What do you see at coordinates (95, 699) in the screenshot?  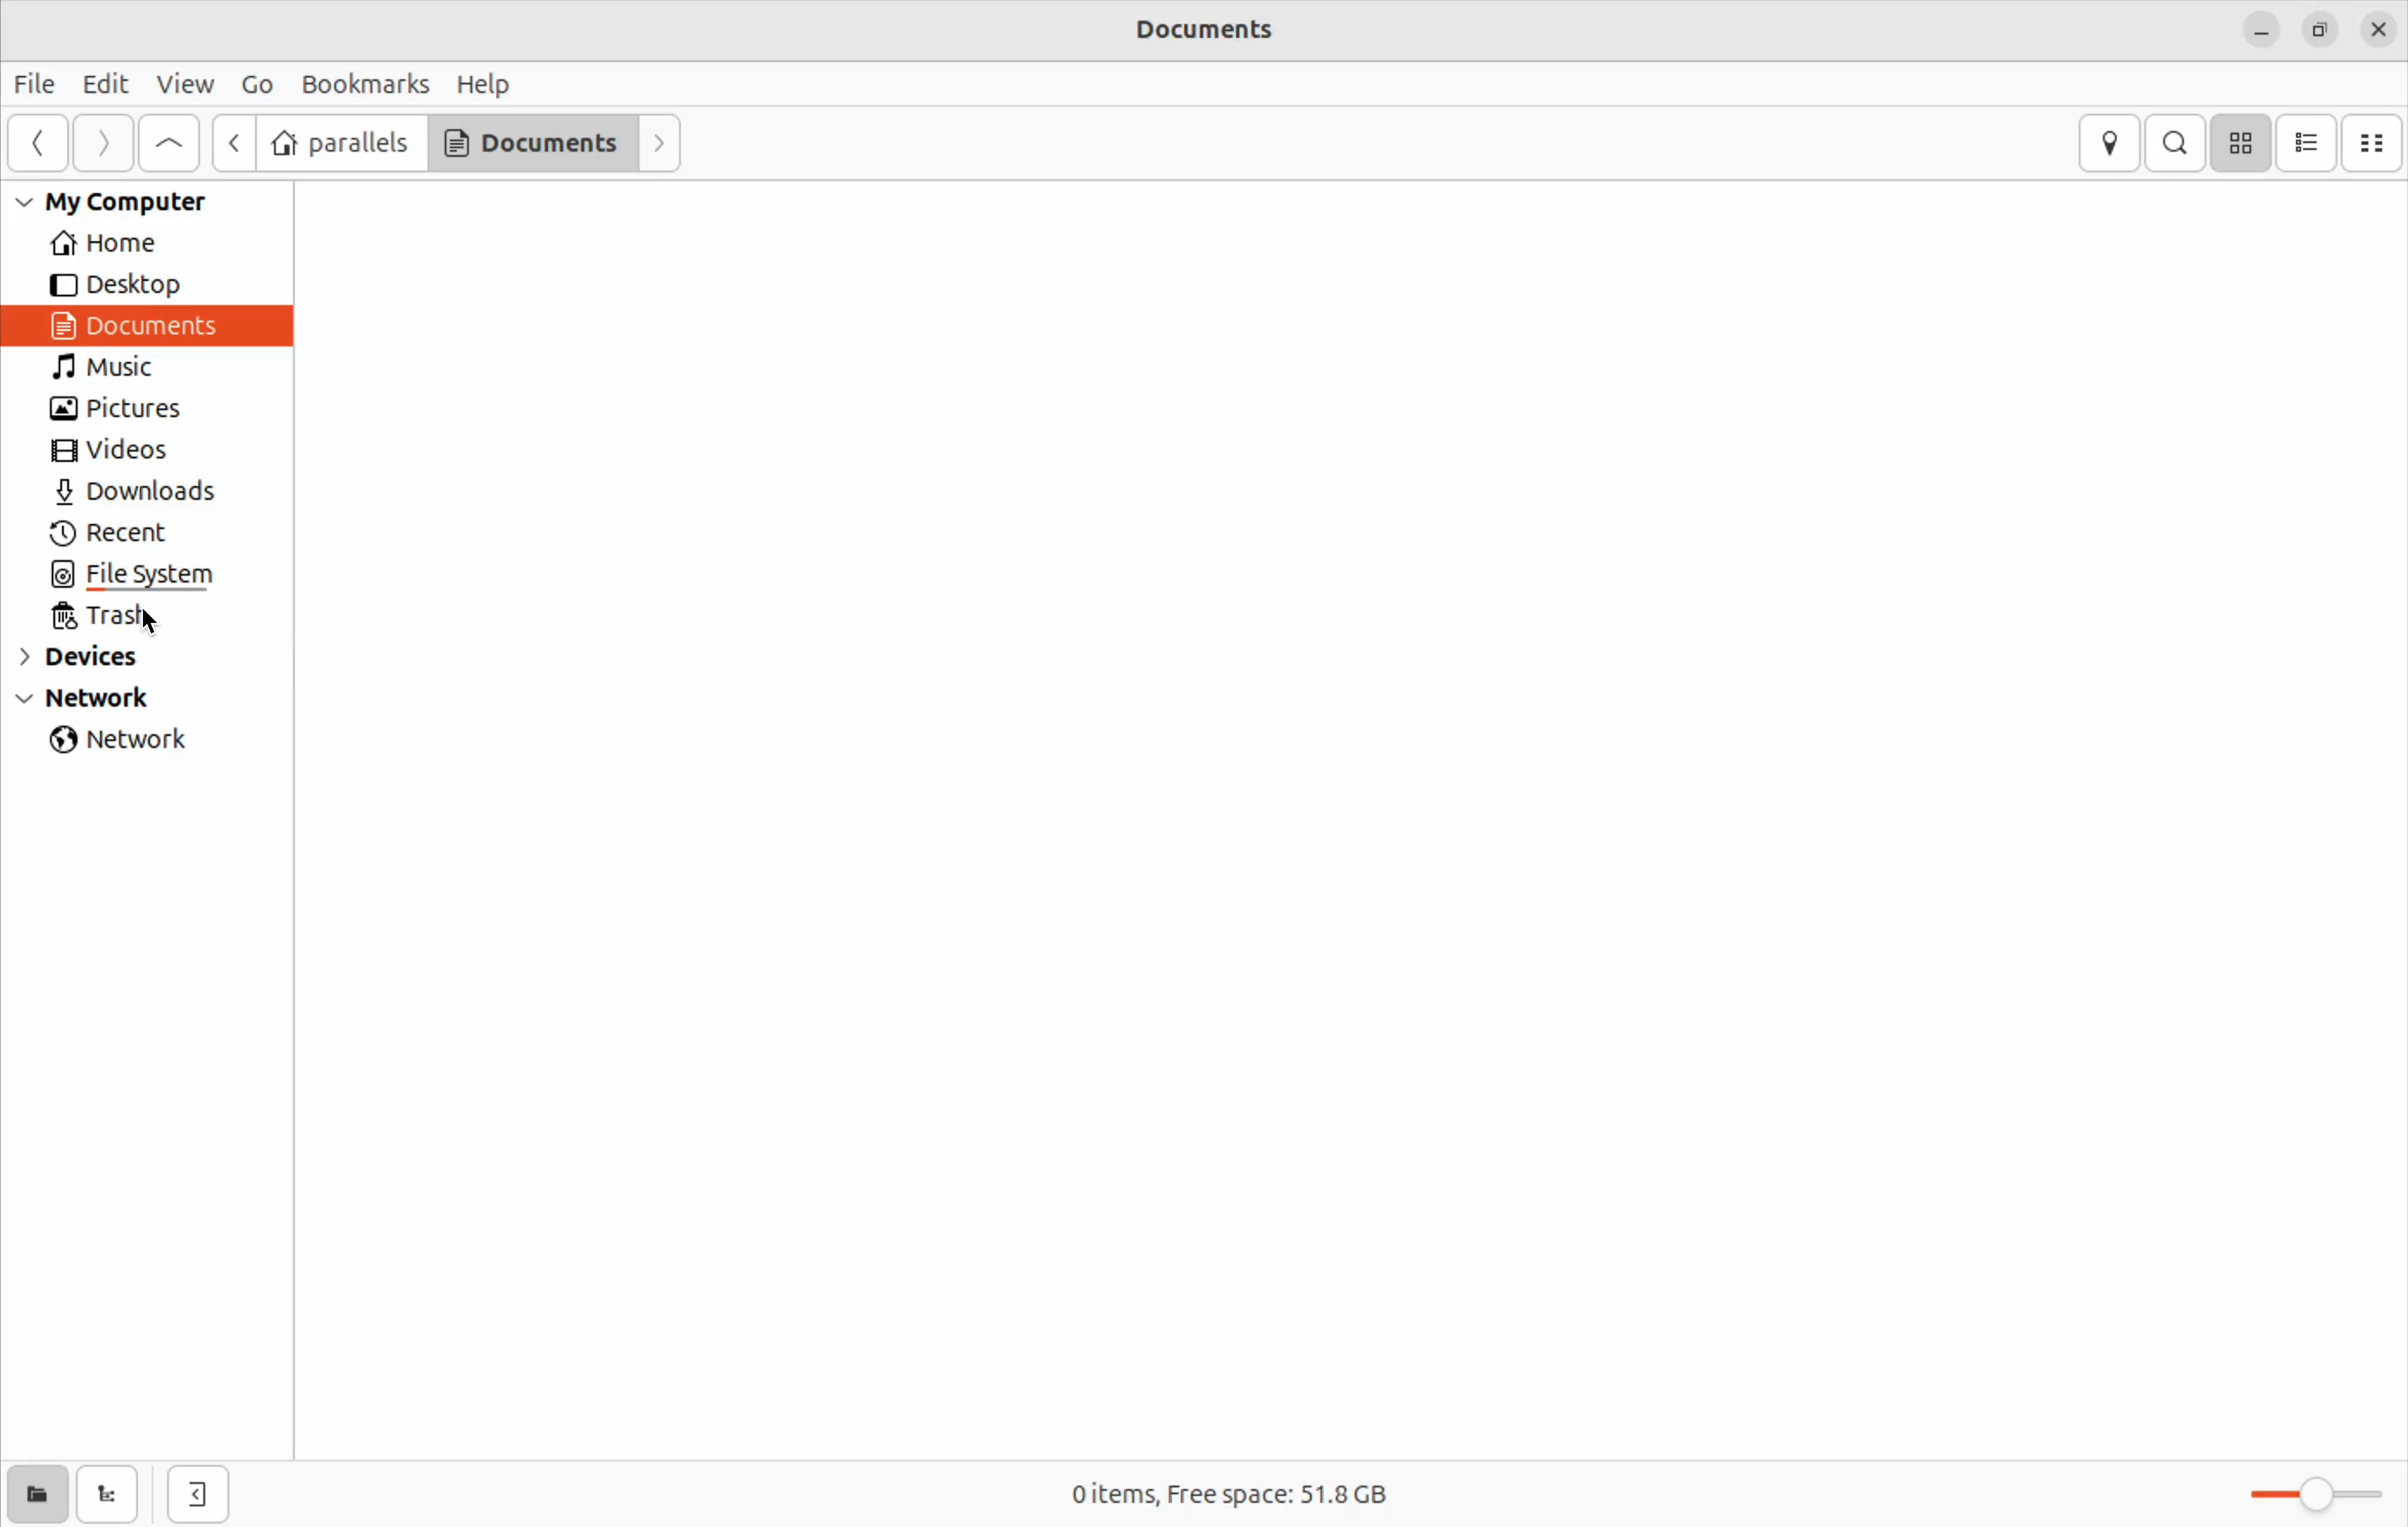 I see `Network` at bounding box center [95, 699].